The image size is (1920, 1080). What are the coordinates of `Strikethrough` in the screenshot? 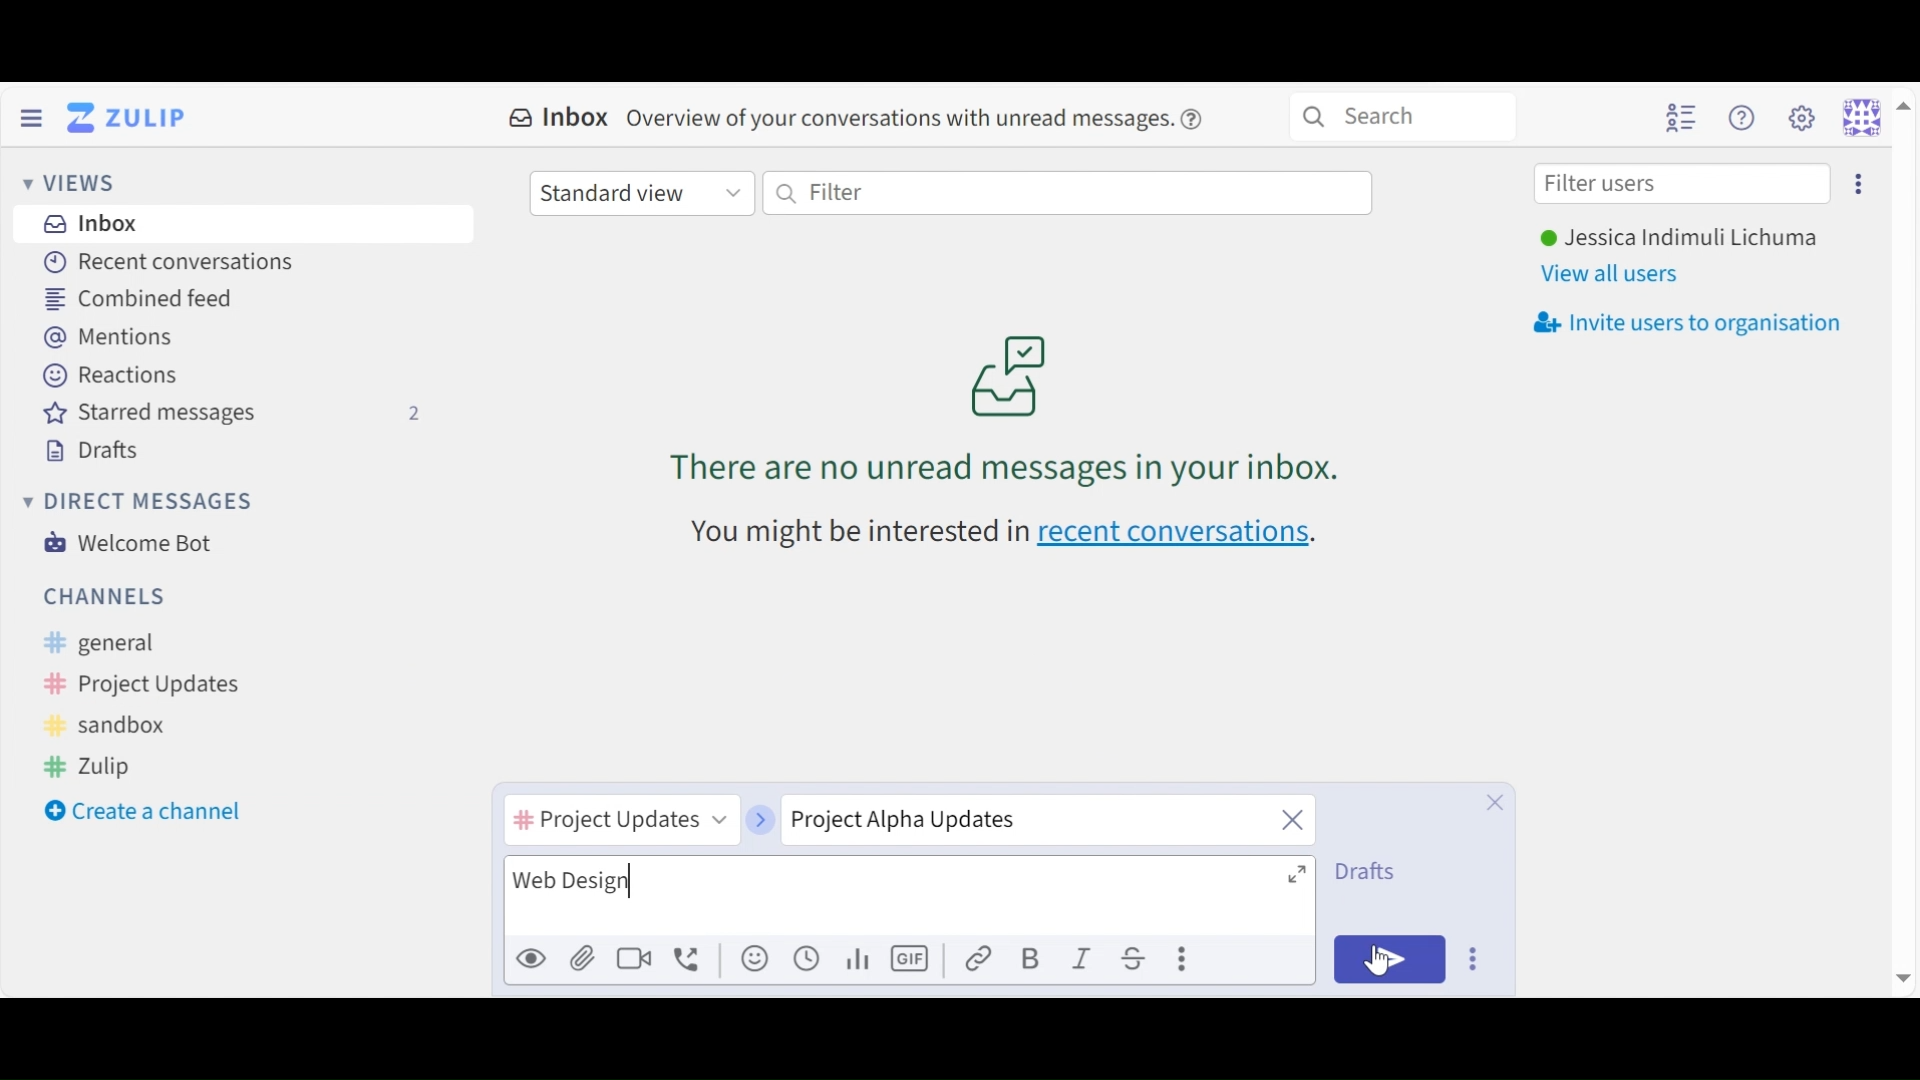 It's located at (1137, 958).